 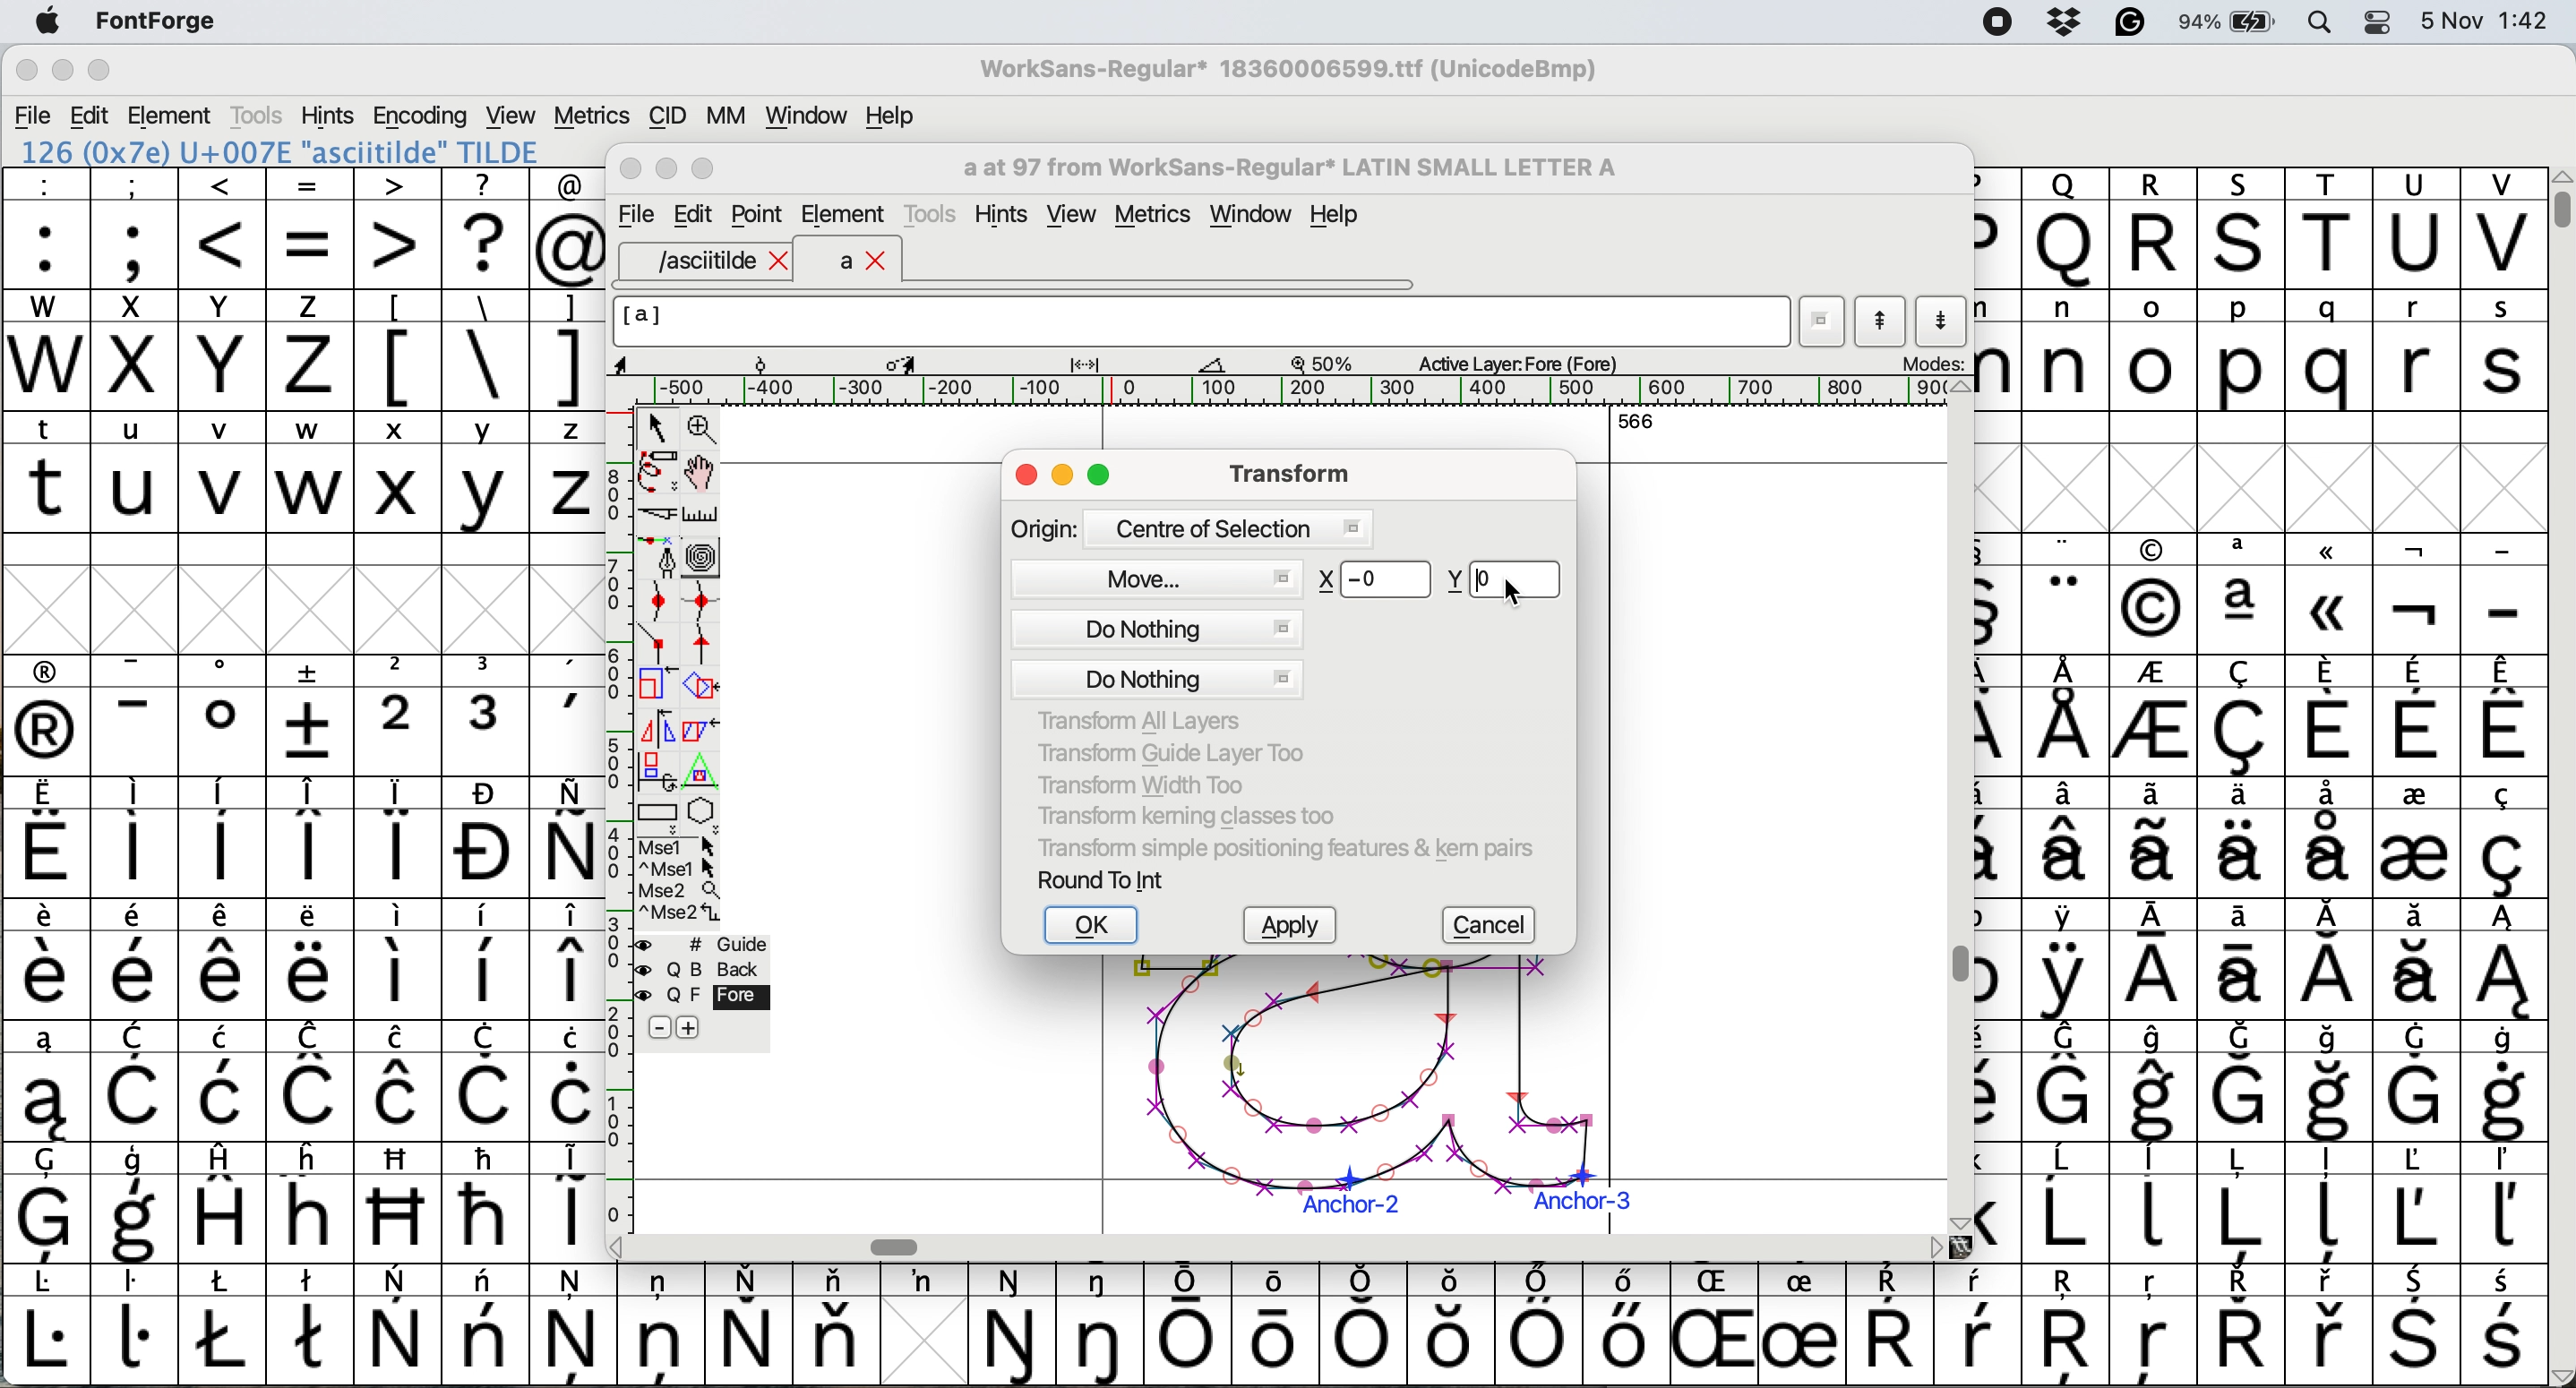 I want to click on Minimise, so click(x=669, y=169).